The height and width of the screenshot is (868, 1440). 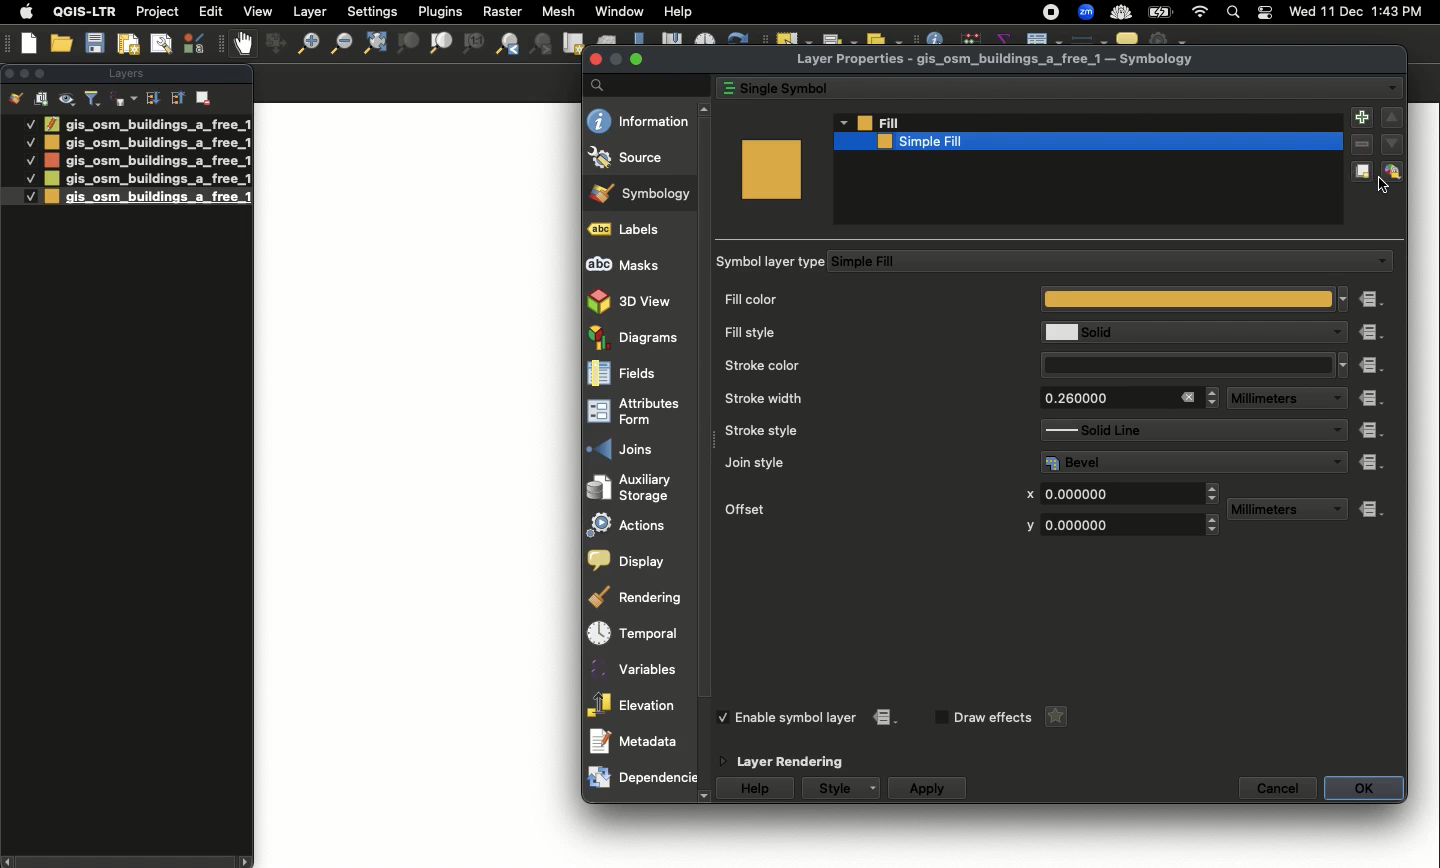 I want to click on Variables, so click(x=637, y=669).